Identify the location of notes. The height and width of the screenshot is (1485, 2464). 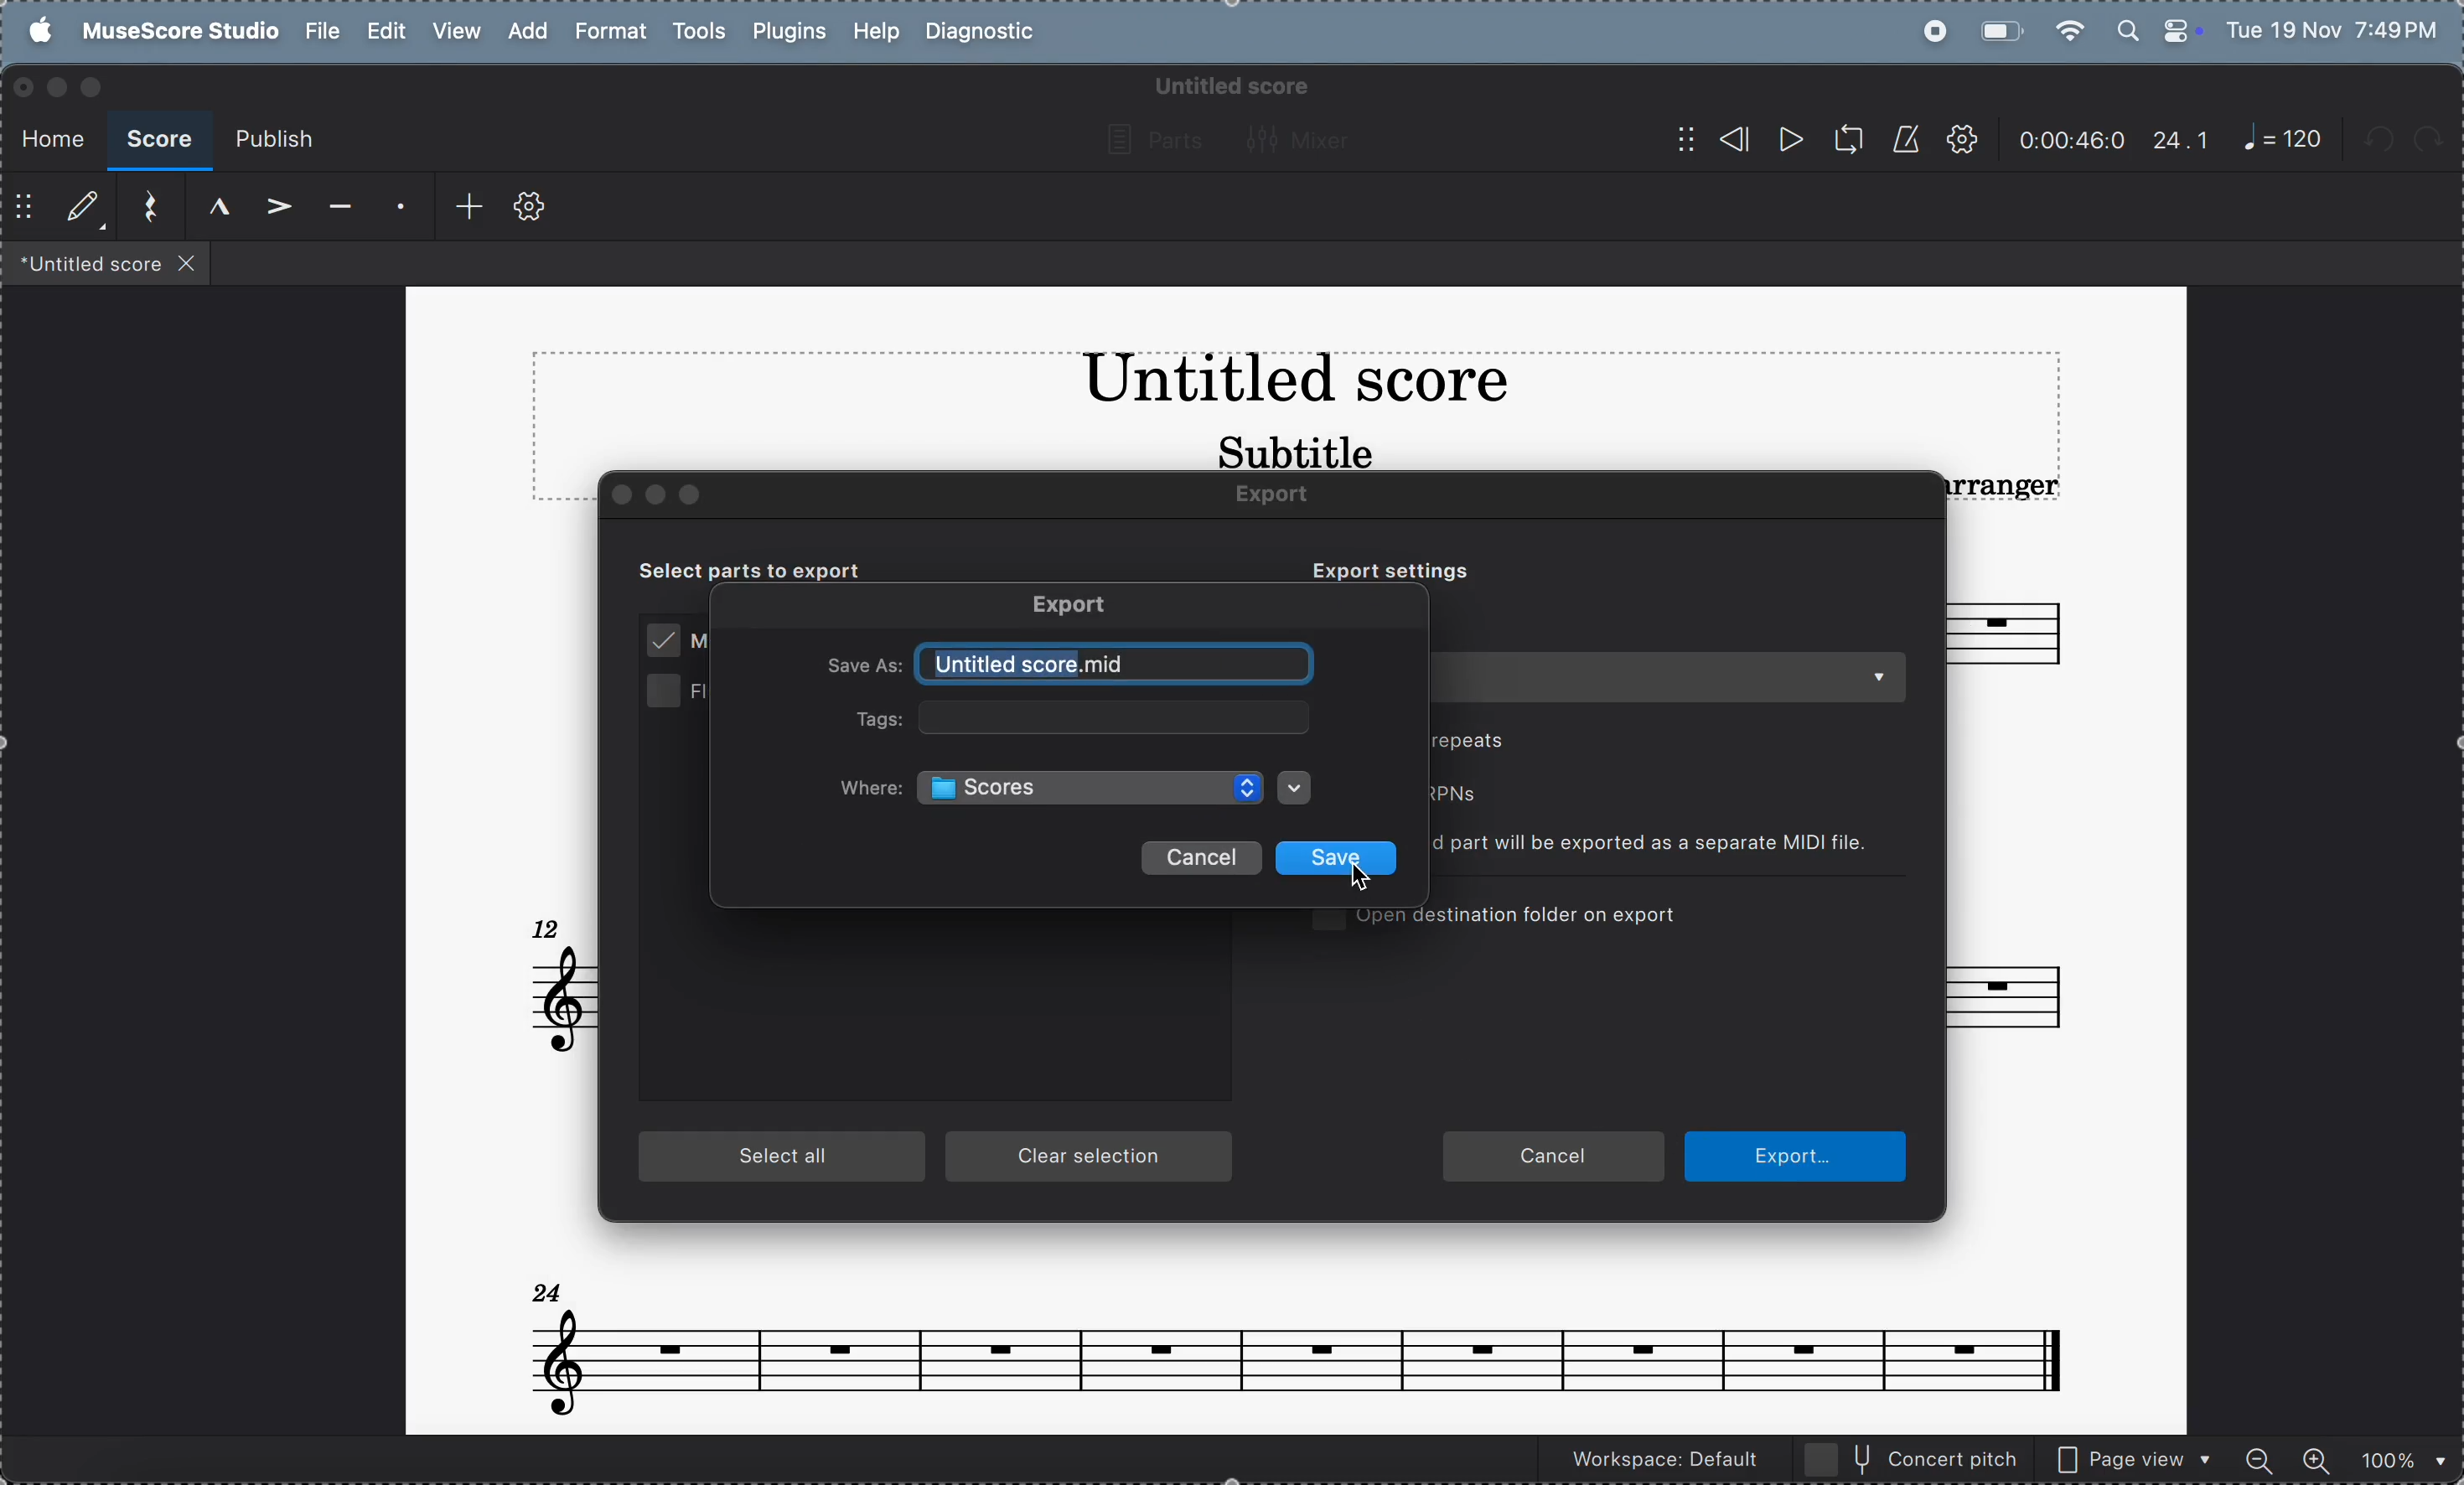
(1296, 1338).